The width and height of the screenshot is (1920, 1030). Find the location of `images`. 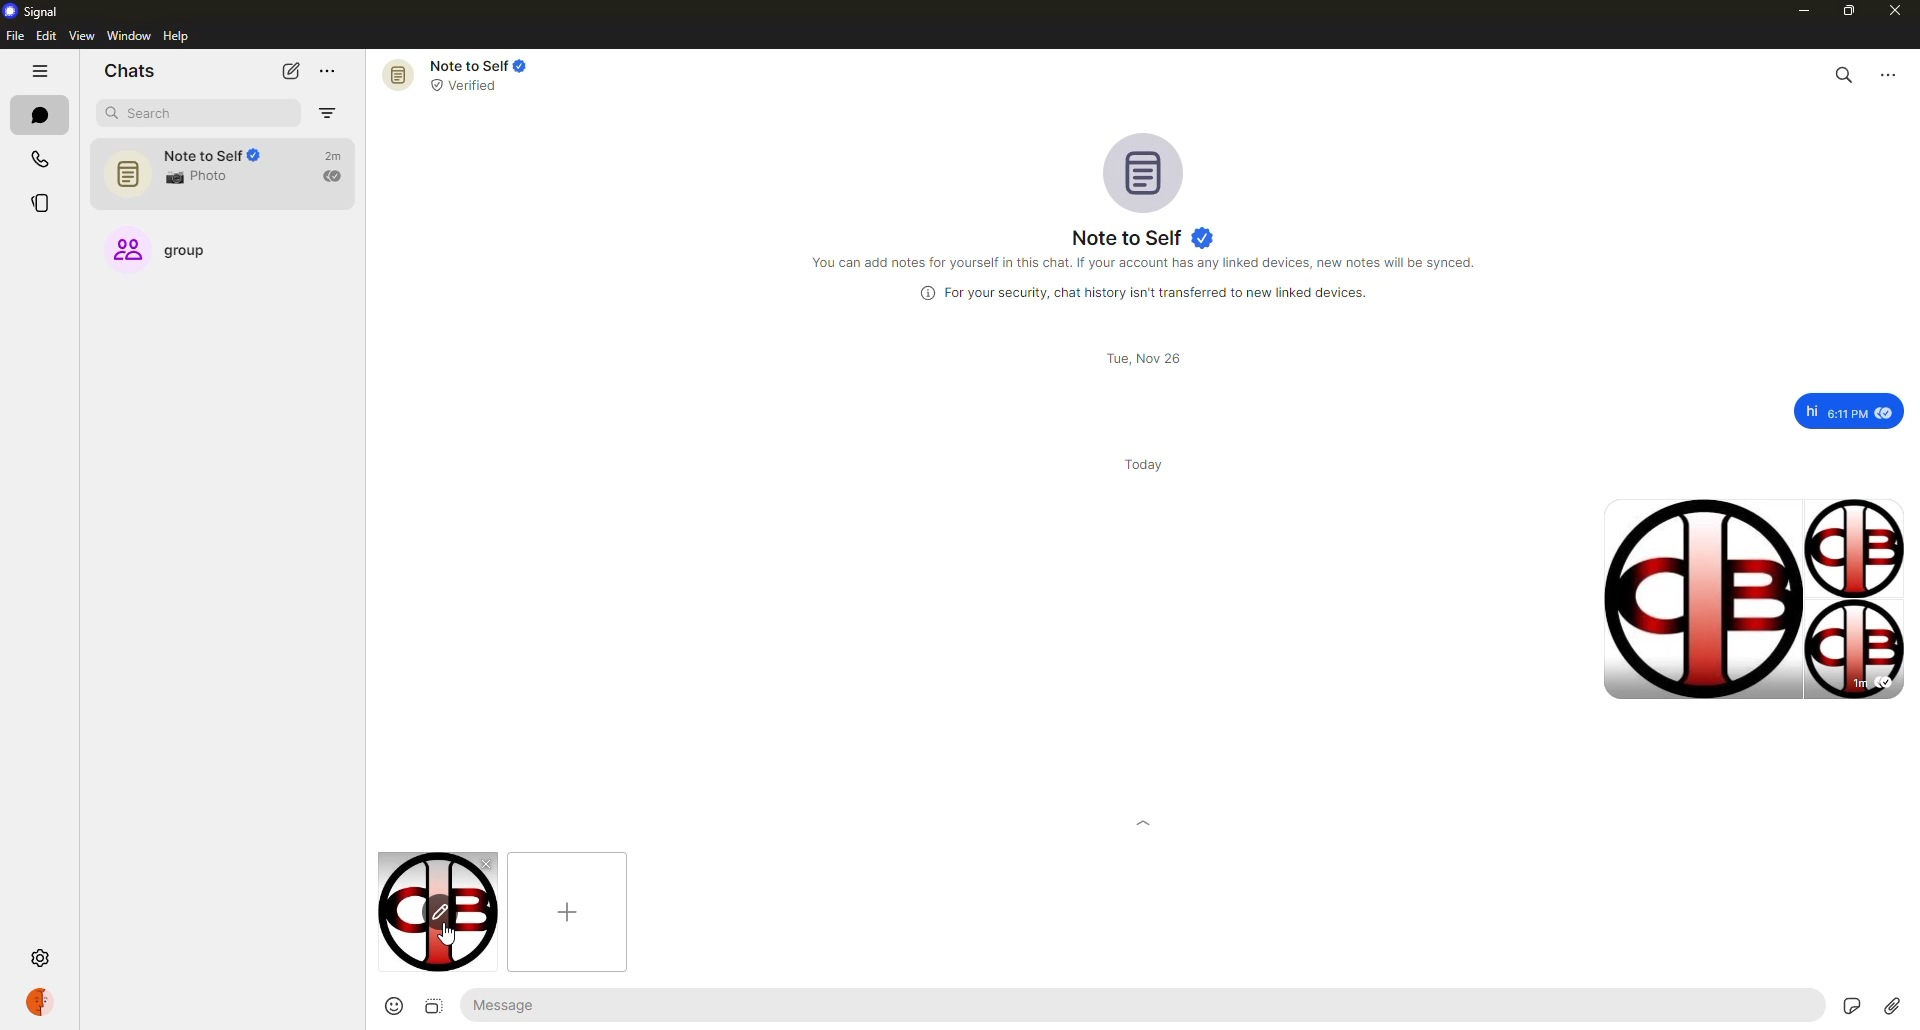

images is located at coordinates (1750, 597).